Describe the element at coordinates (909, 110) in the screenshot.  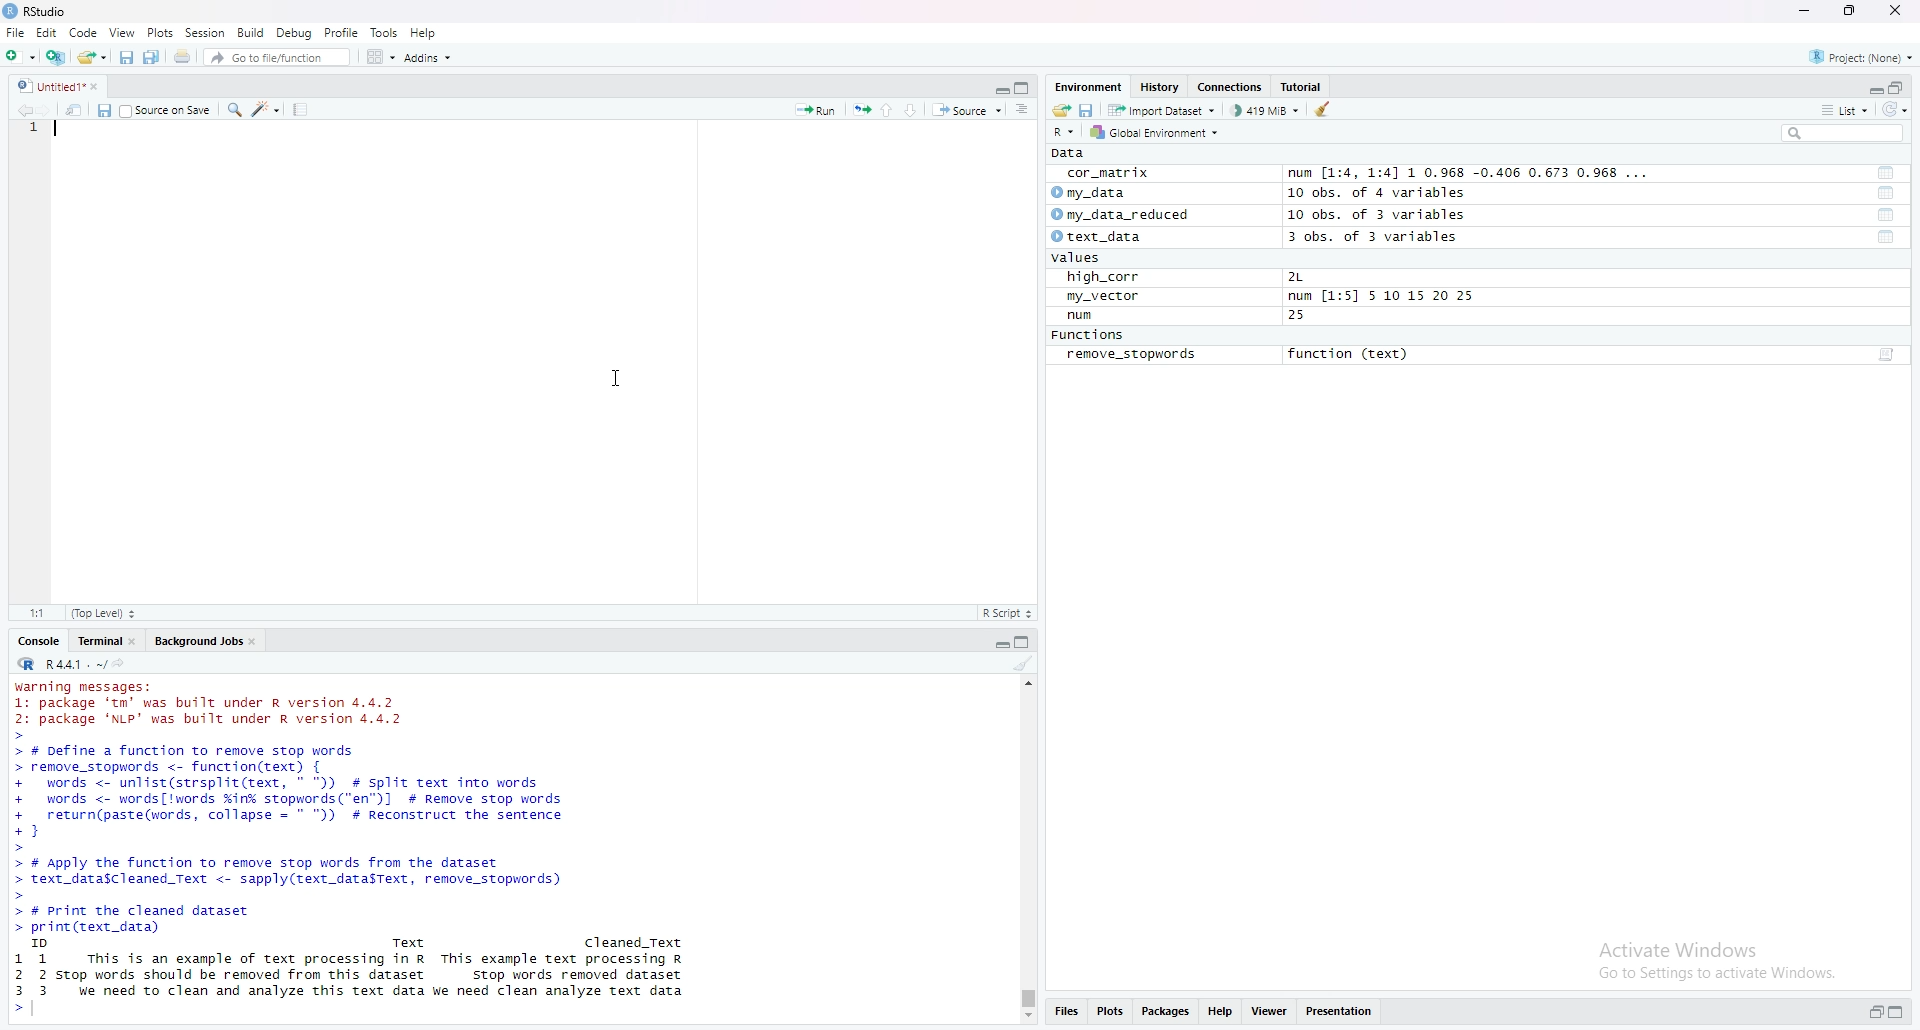
I see `Next section` at that location.